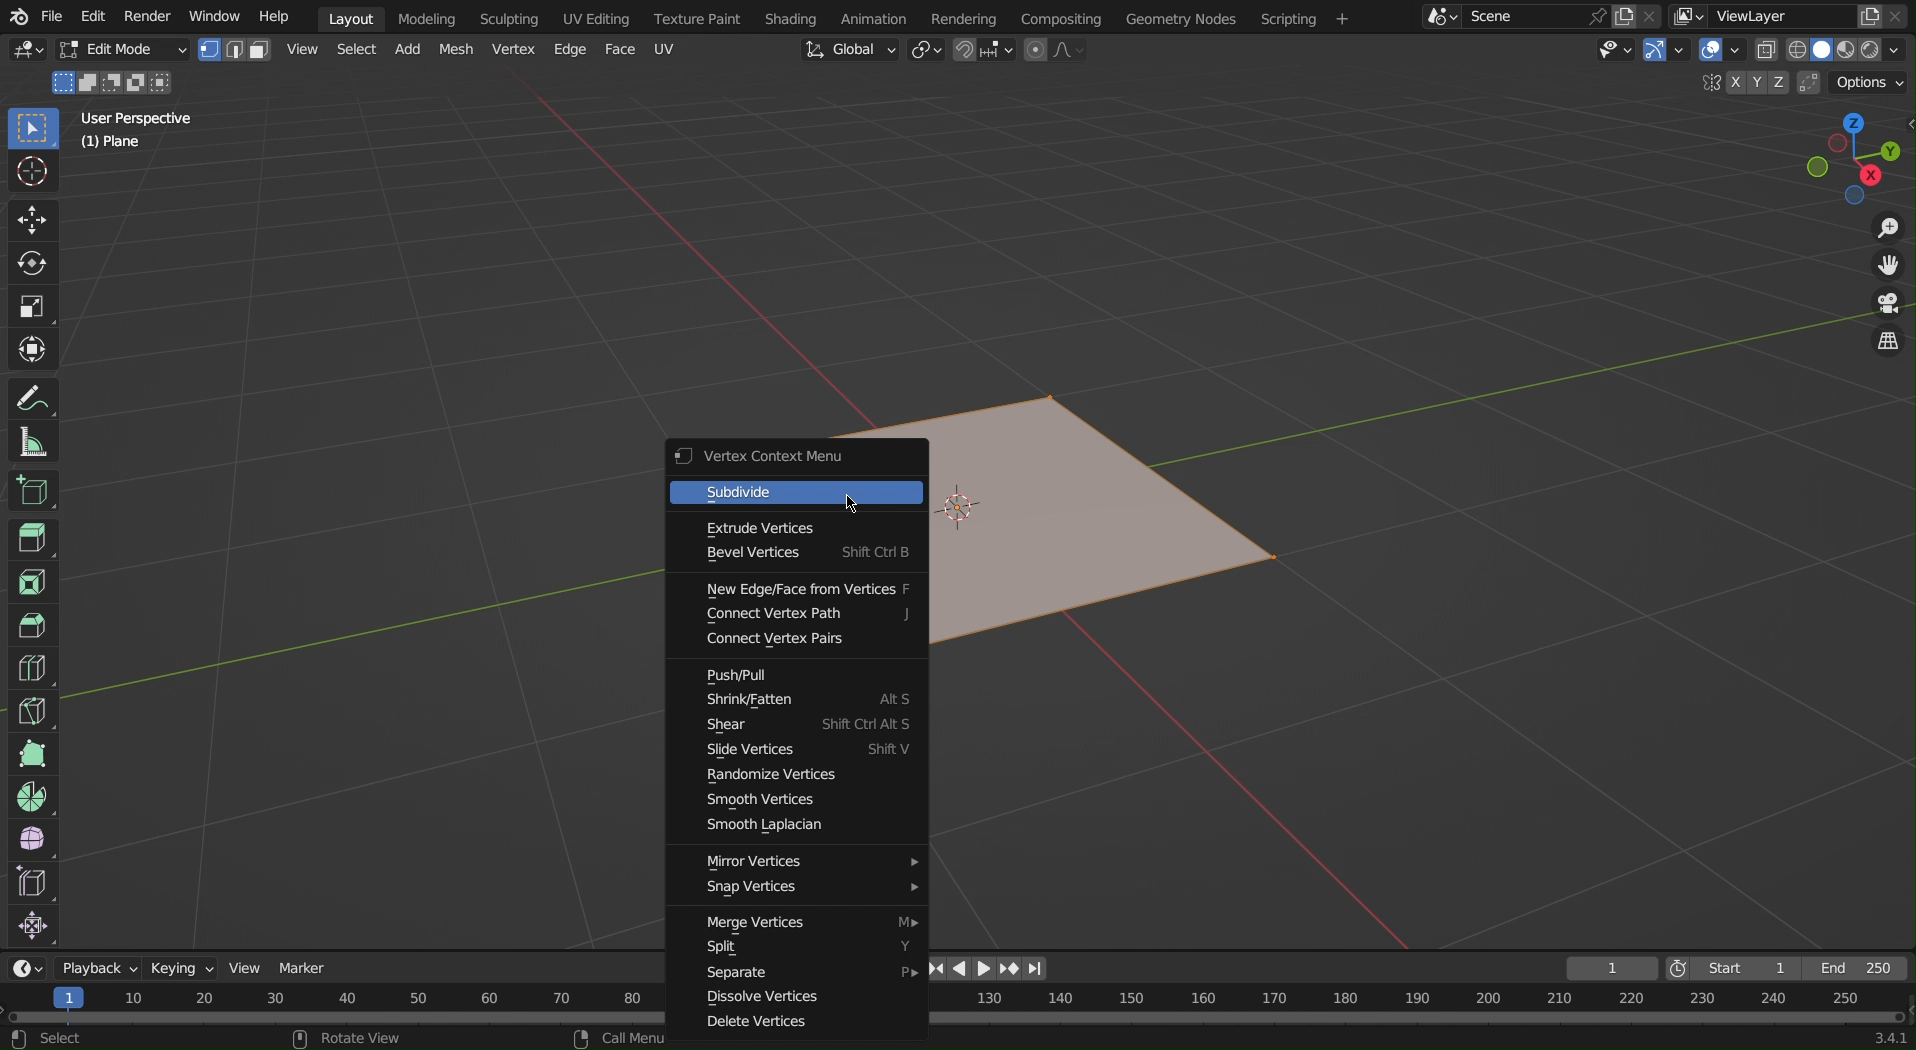 The image size is (1916, 1050). Describe the element at coordinates (512, 50) in the screenshot. I see `Vertex` at that location.